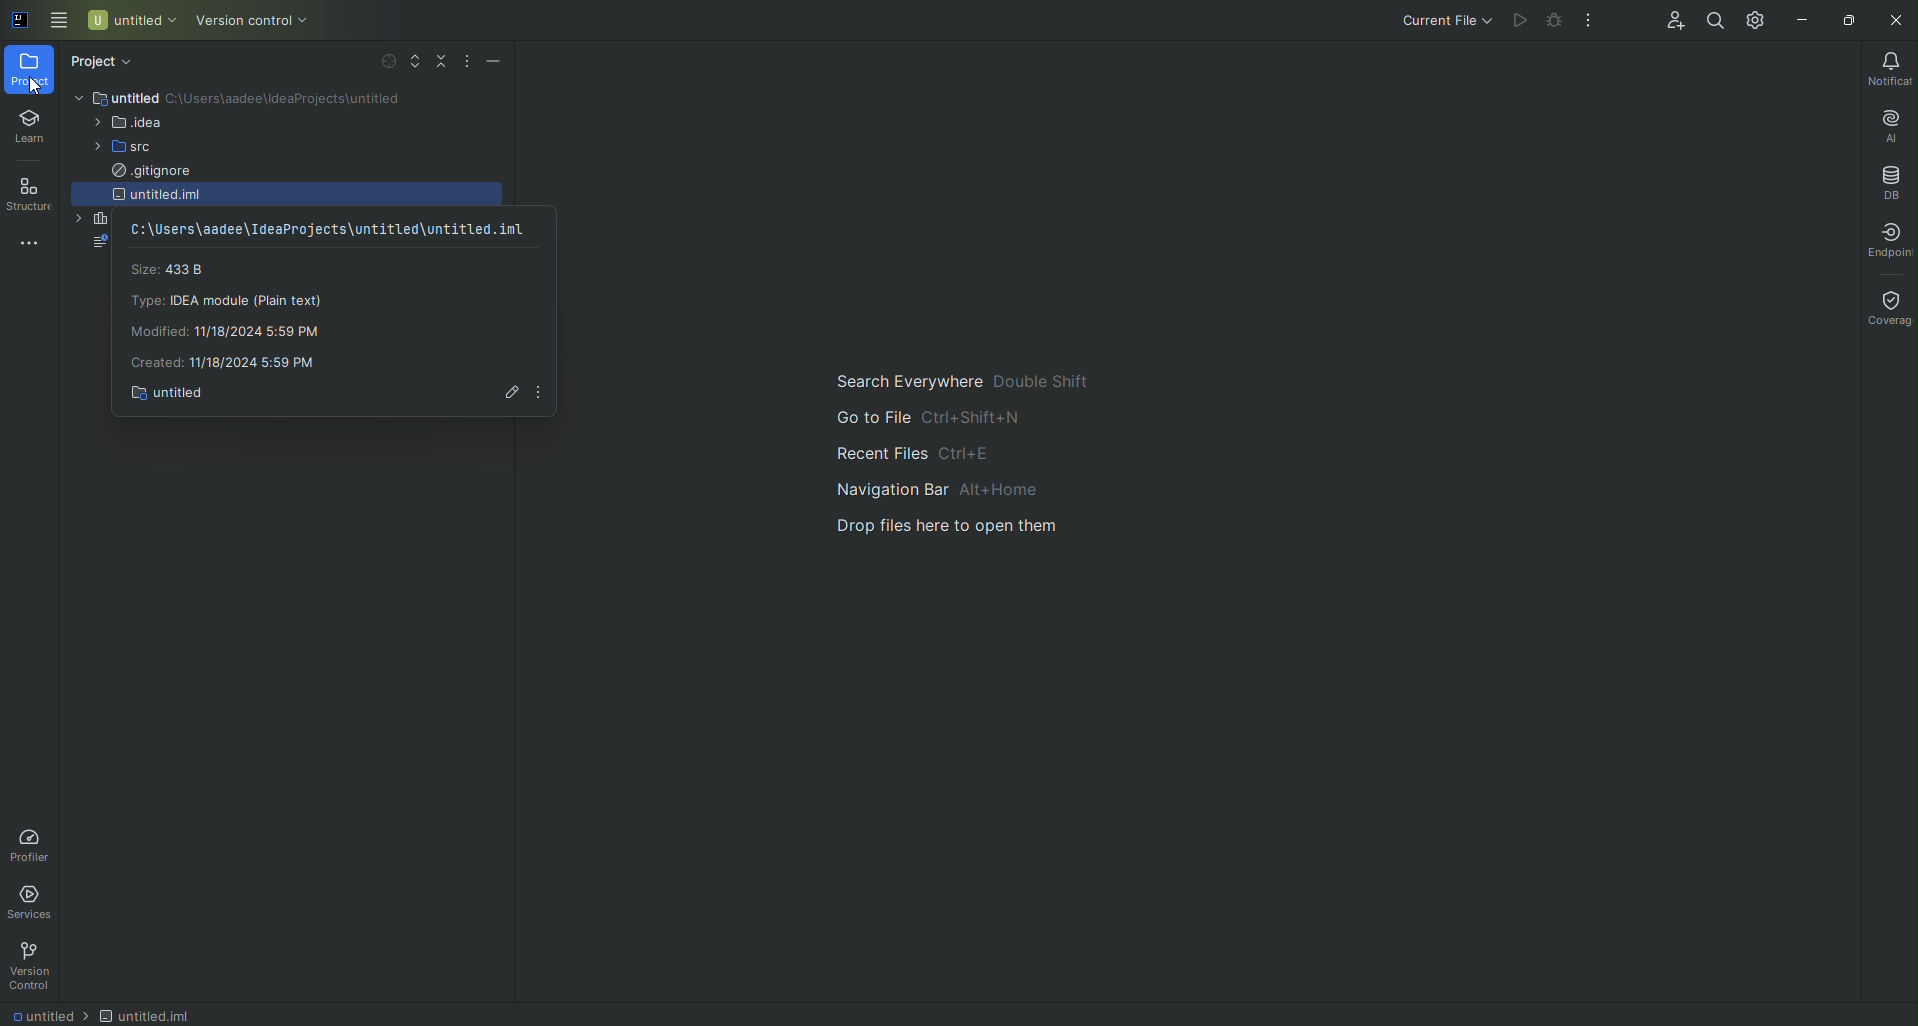 This screenshot has width=1918, height=1026. What do you see at coordinates (379, 63) in the screenshot?
I see `Select` at bounding box center [379, 63].